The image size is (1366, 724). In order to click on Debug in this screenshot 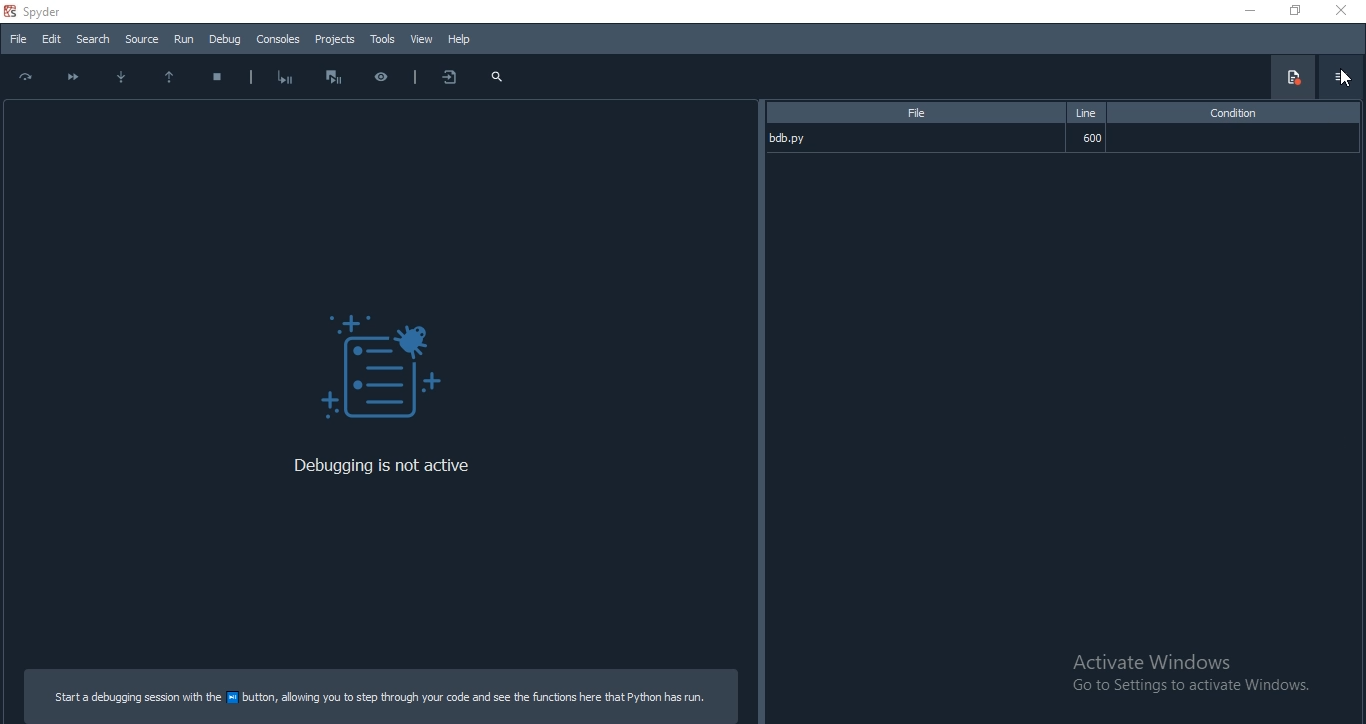, I will do `click(227, 38)`.